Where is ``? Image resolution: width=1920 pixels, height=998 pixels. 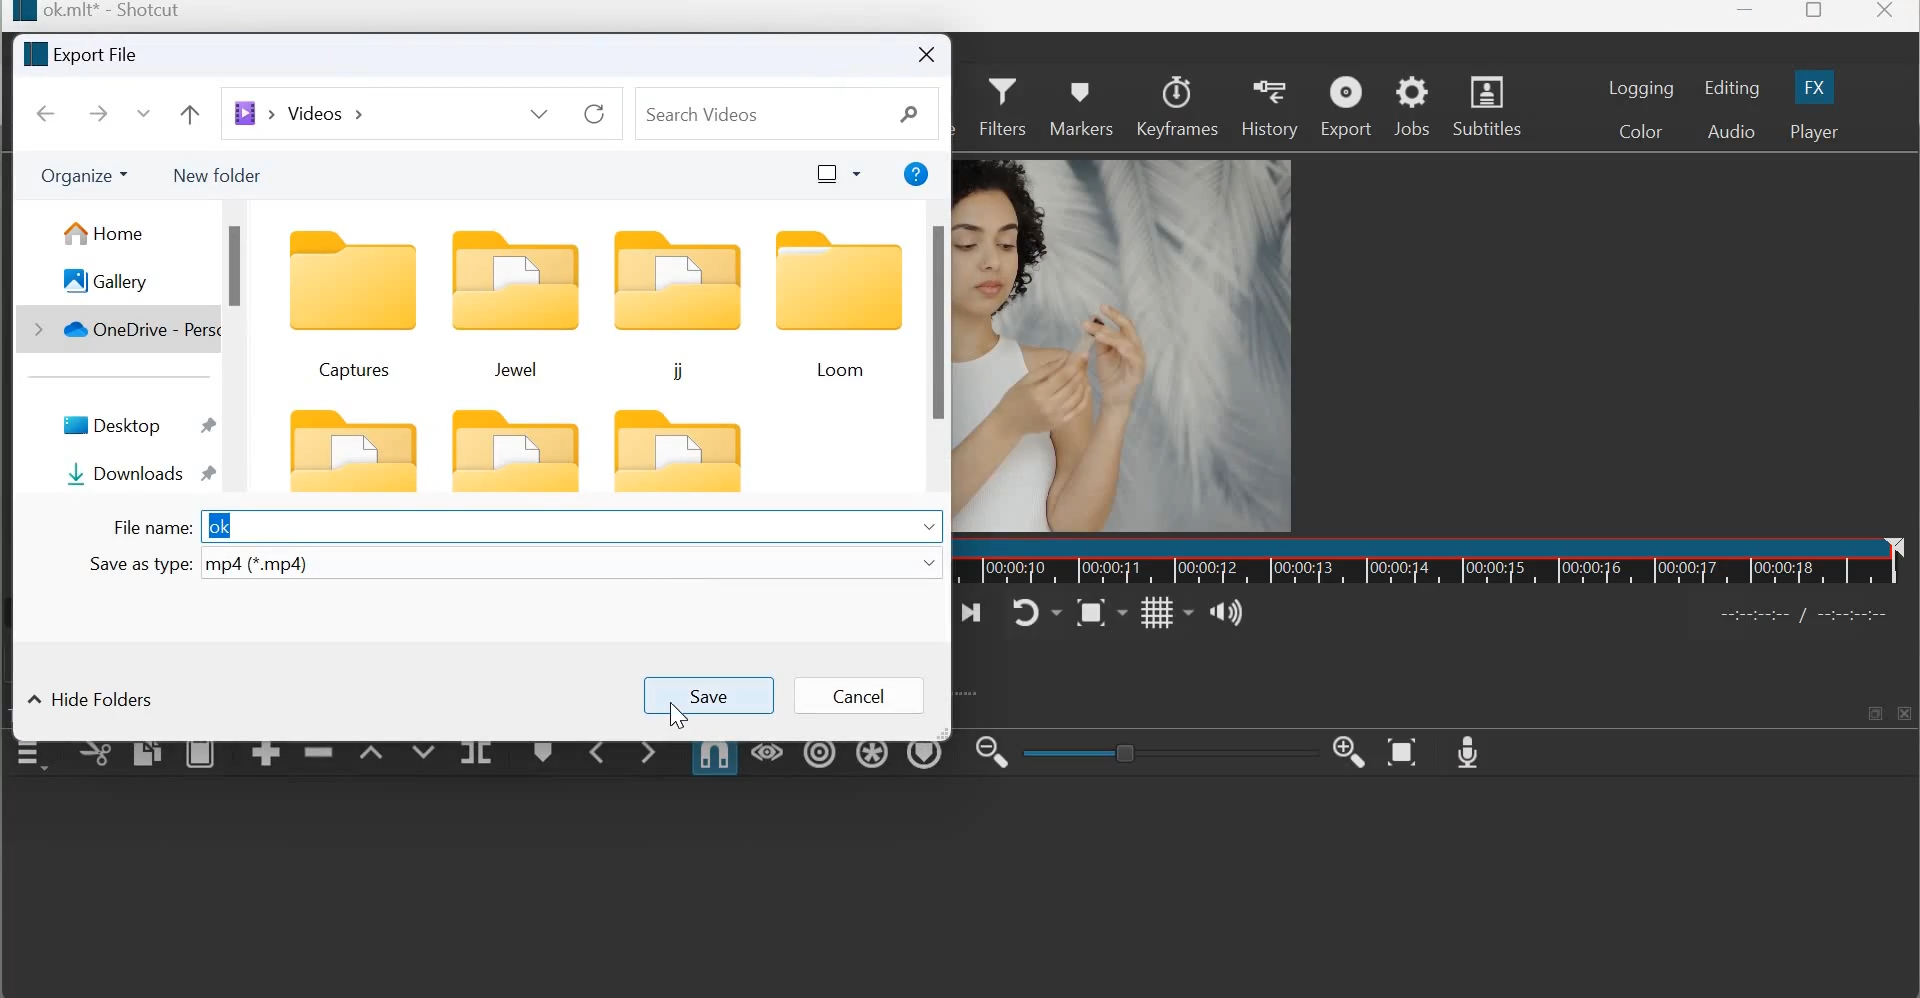
 is located at coordinates (675, 718).